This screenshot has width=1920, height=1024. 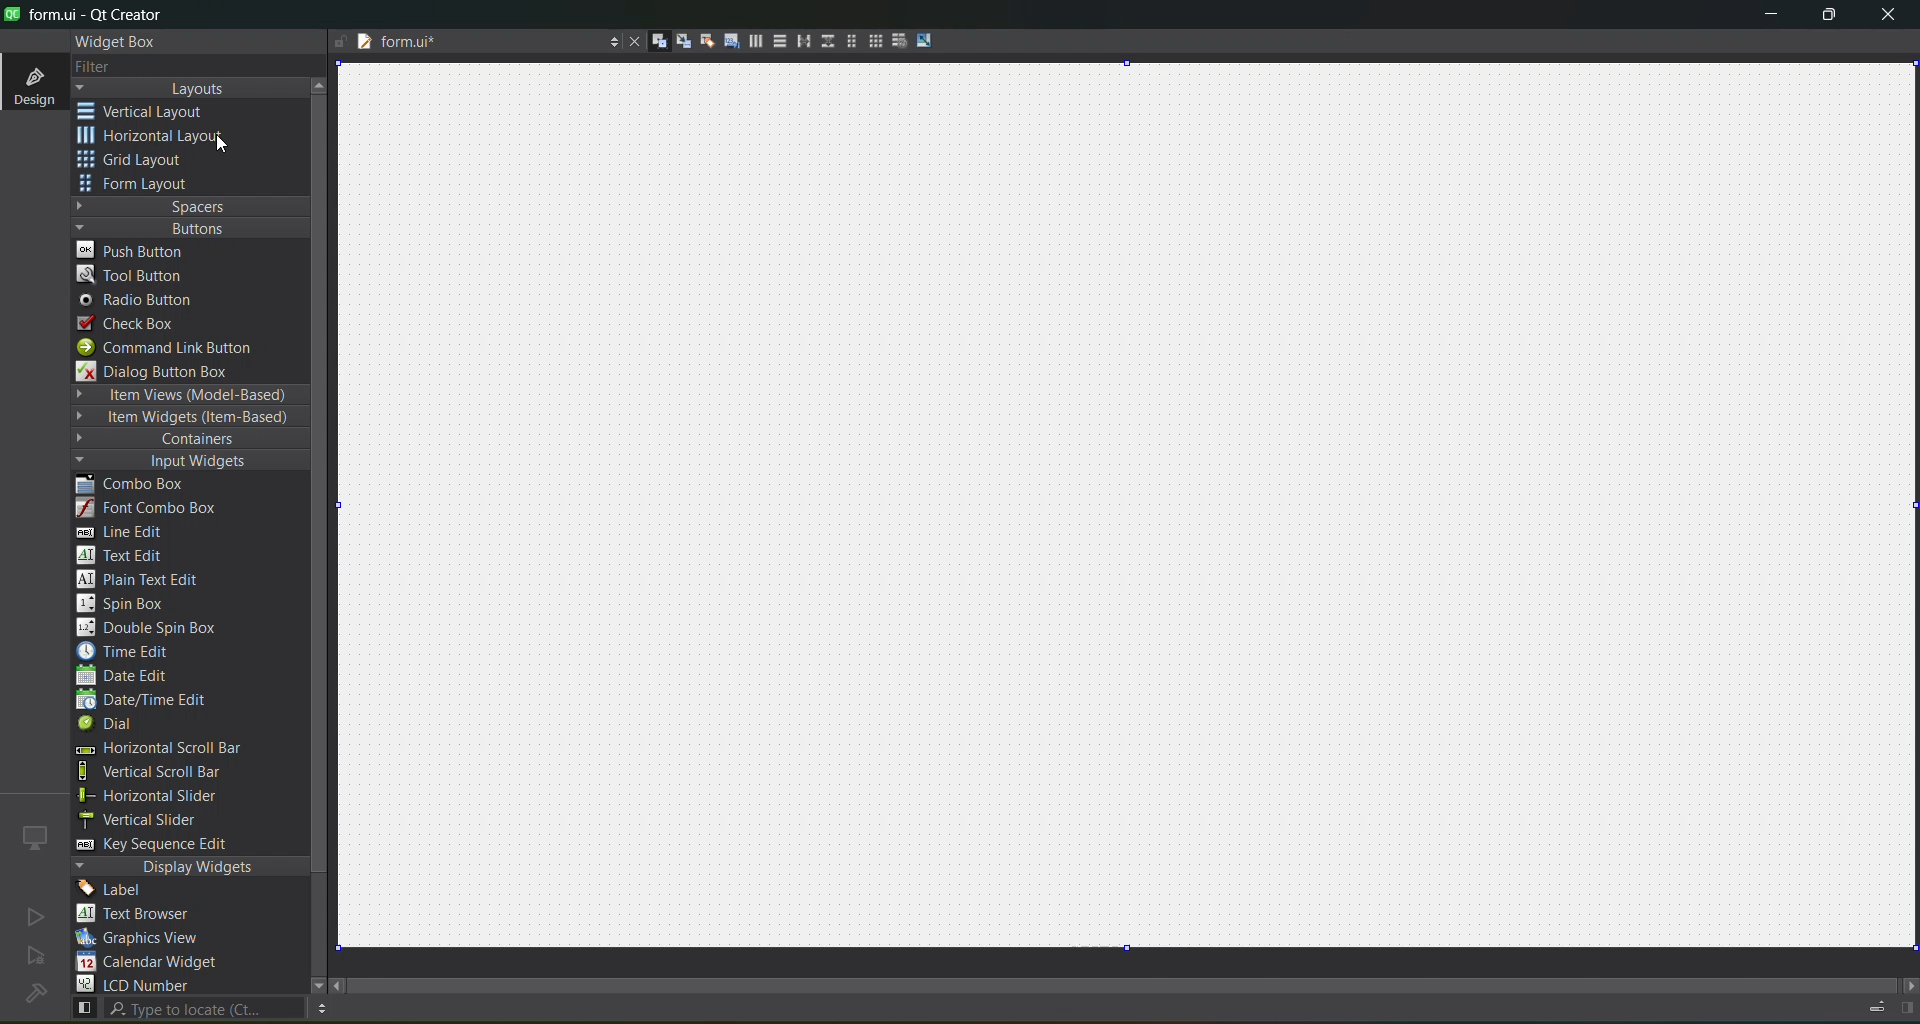 What do you see at coordinates (145, 915) in the screenshot?
I see `text` at bounding box center [145, 915].